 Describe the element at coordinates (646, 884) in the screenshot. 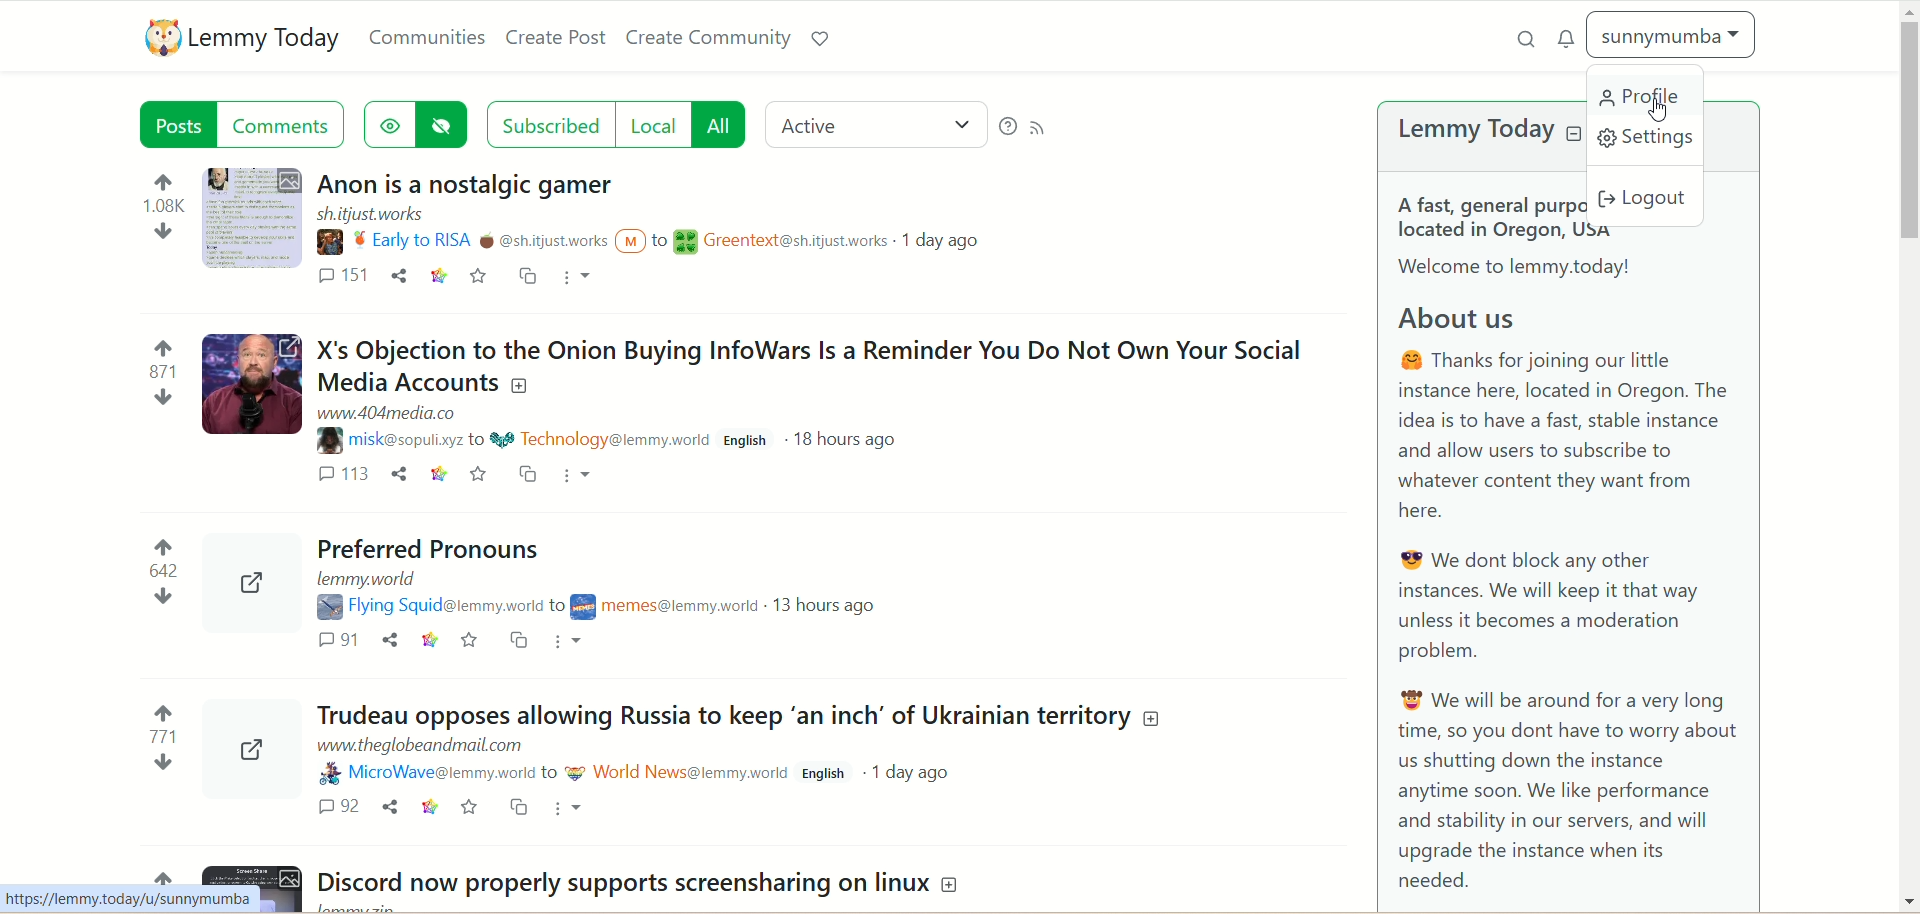

I see `Post on "Discord now properly supports screensharing on linux"` at that location.